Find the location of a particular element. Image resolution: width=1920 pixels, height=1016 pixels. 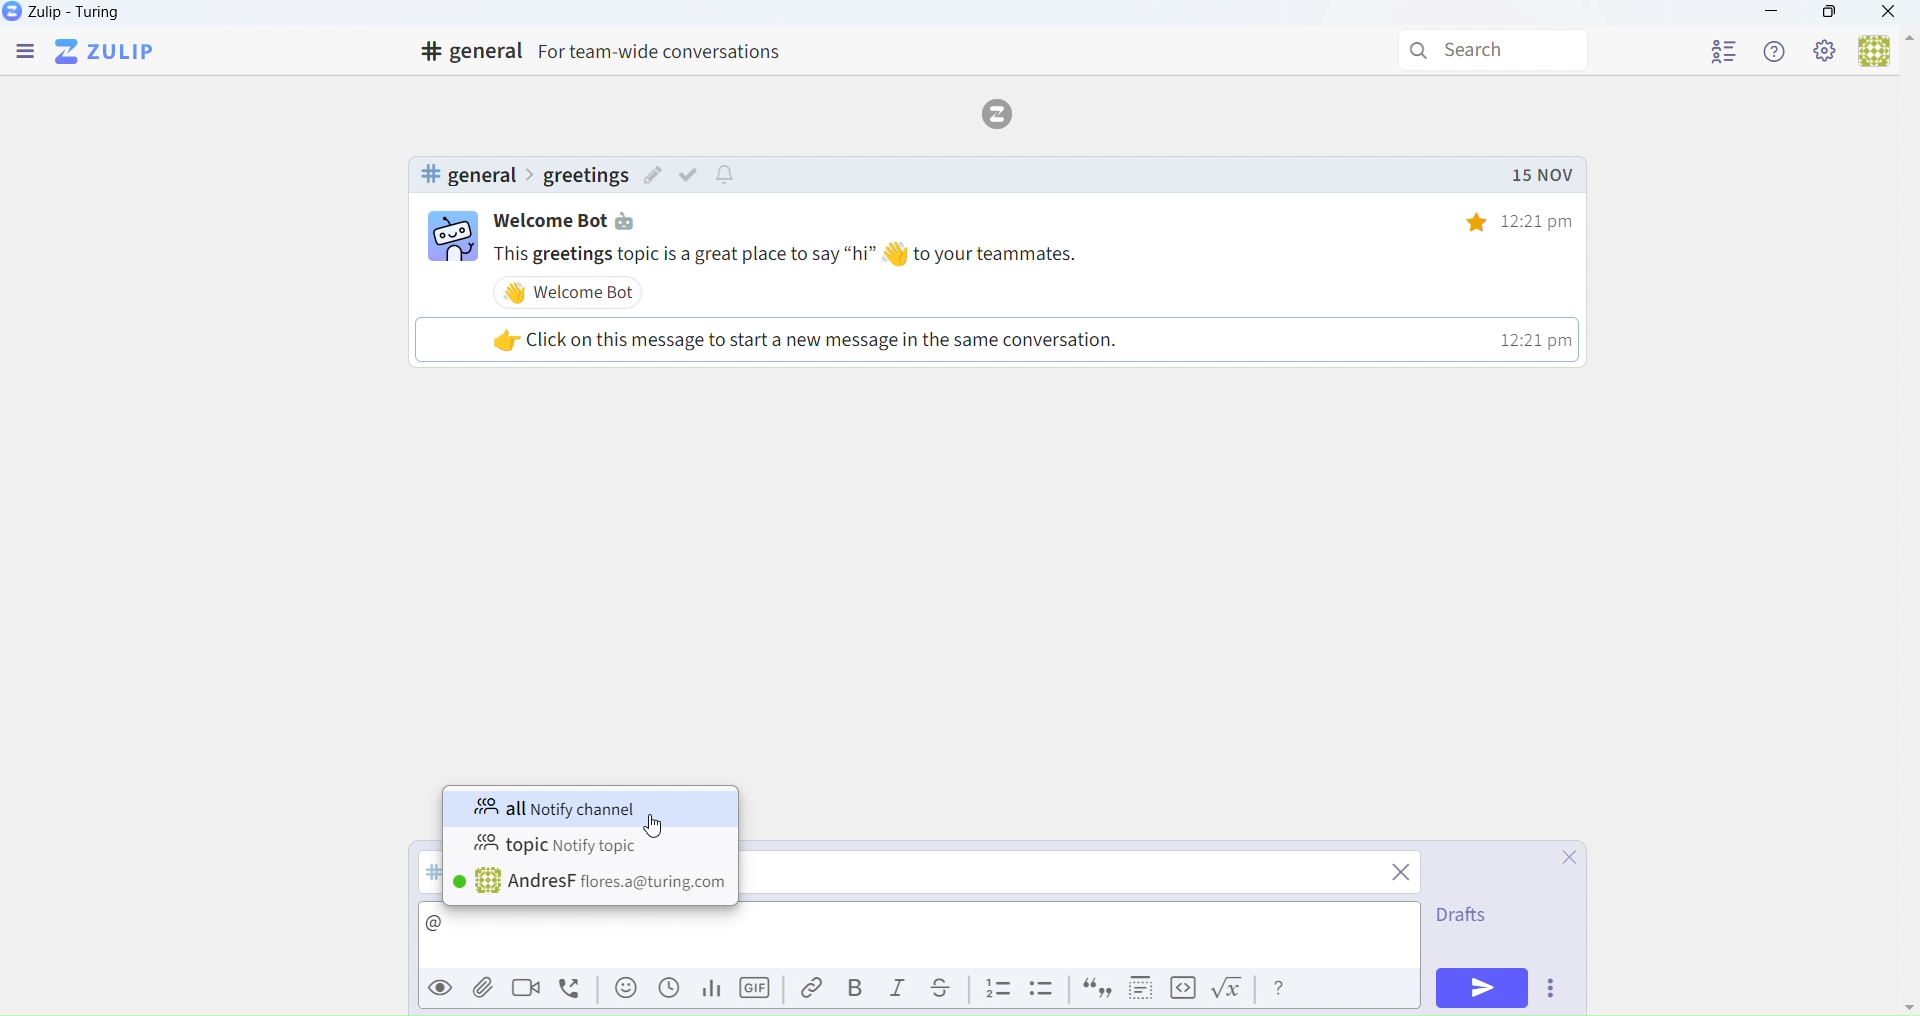

Close is located at coordinates (1560, 859).